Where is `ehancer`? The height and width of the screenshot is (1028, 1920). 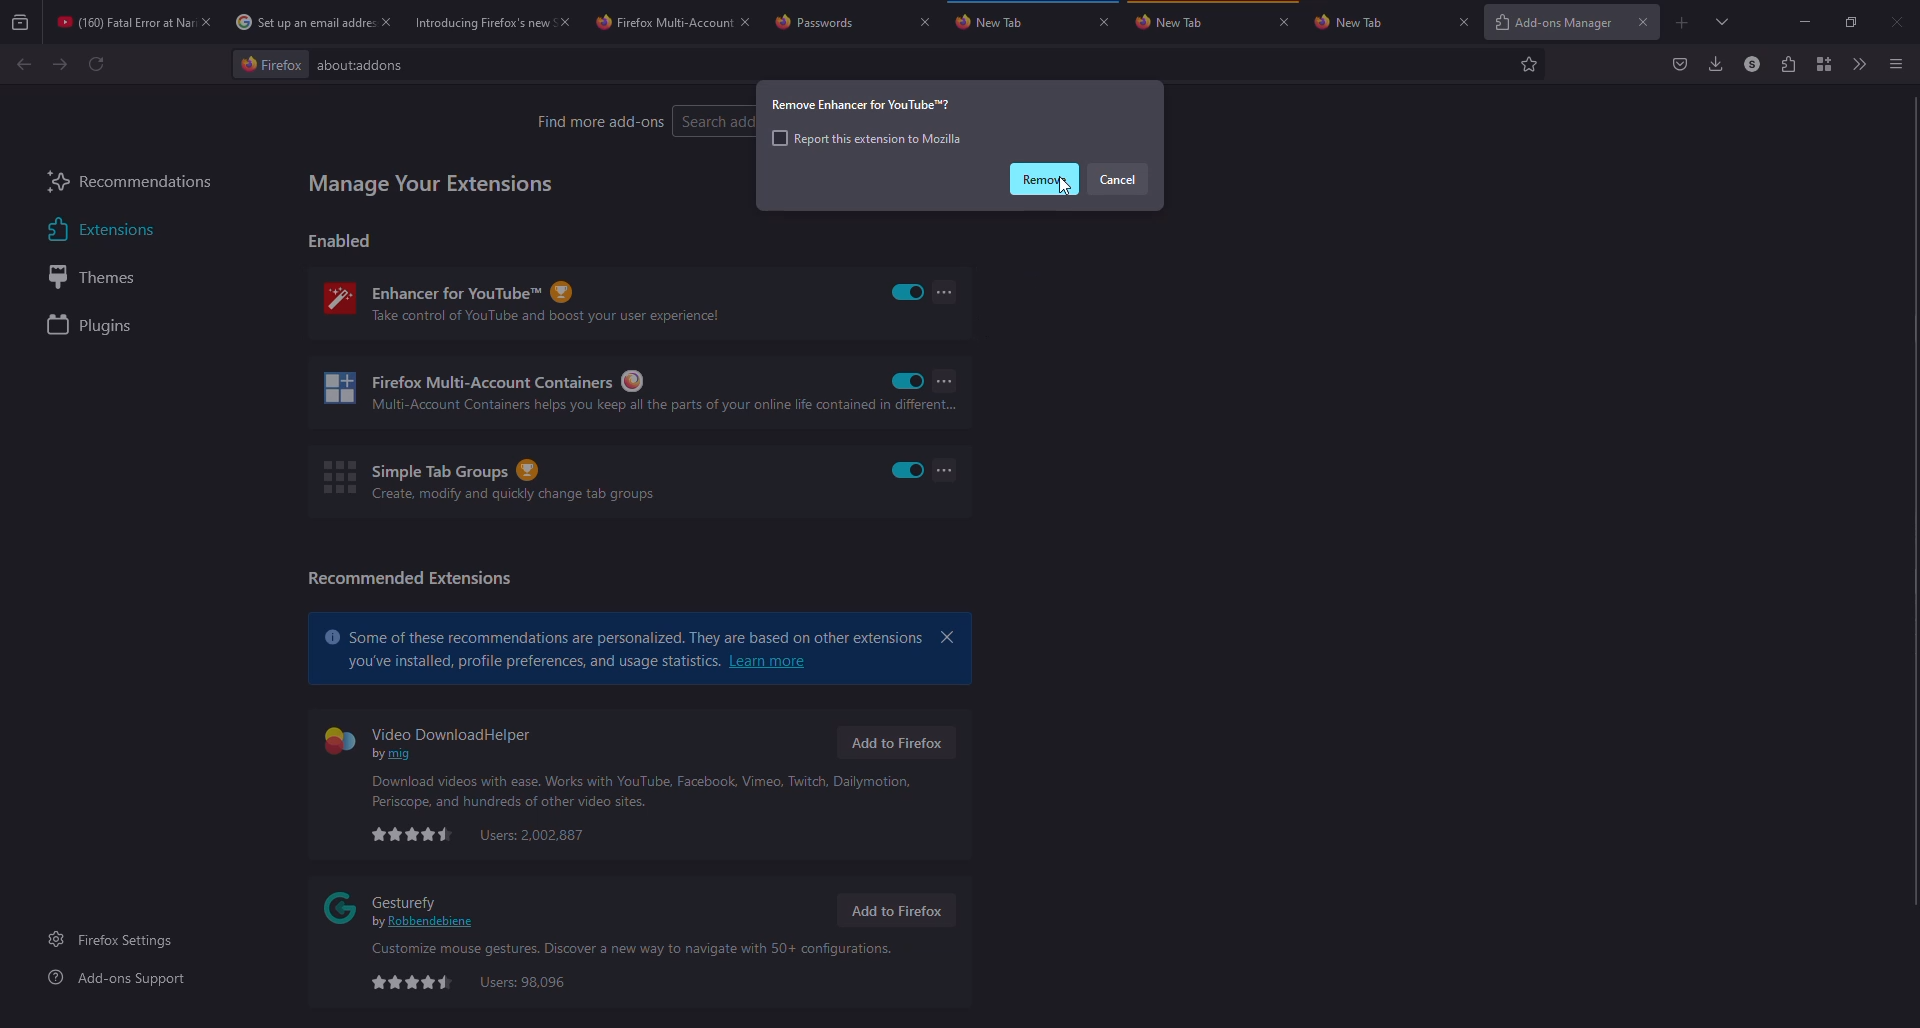
ehancer is located at coordinates (534, 303).